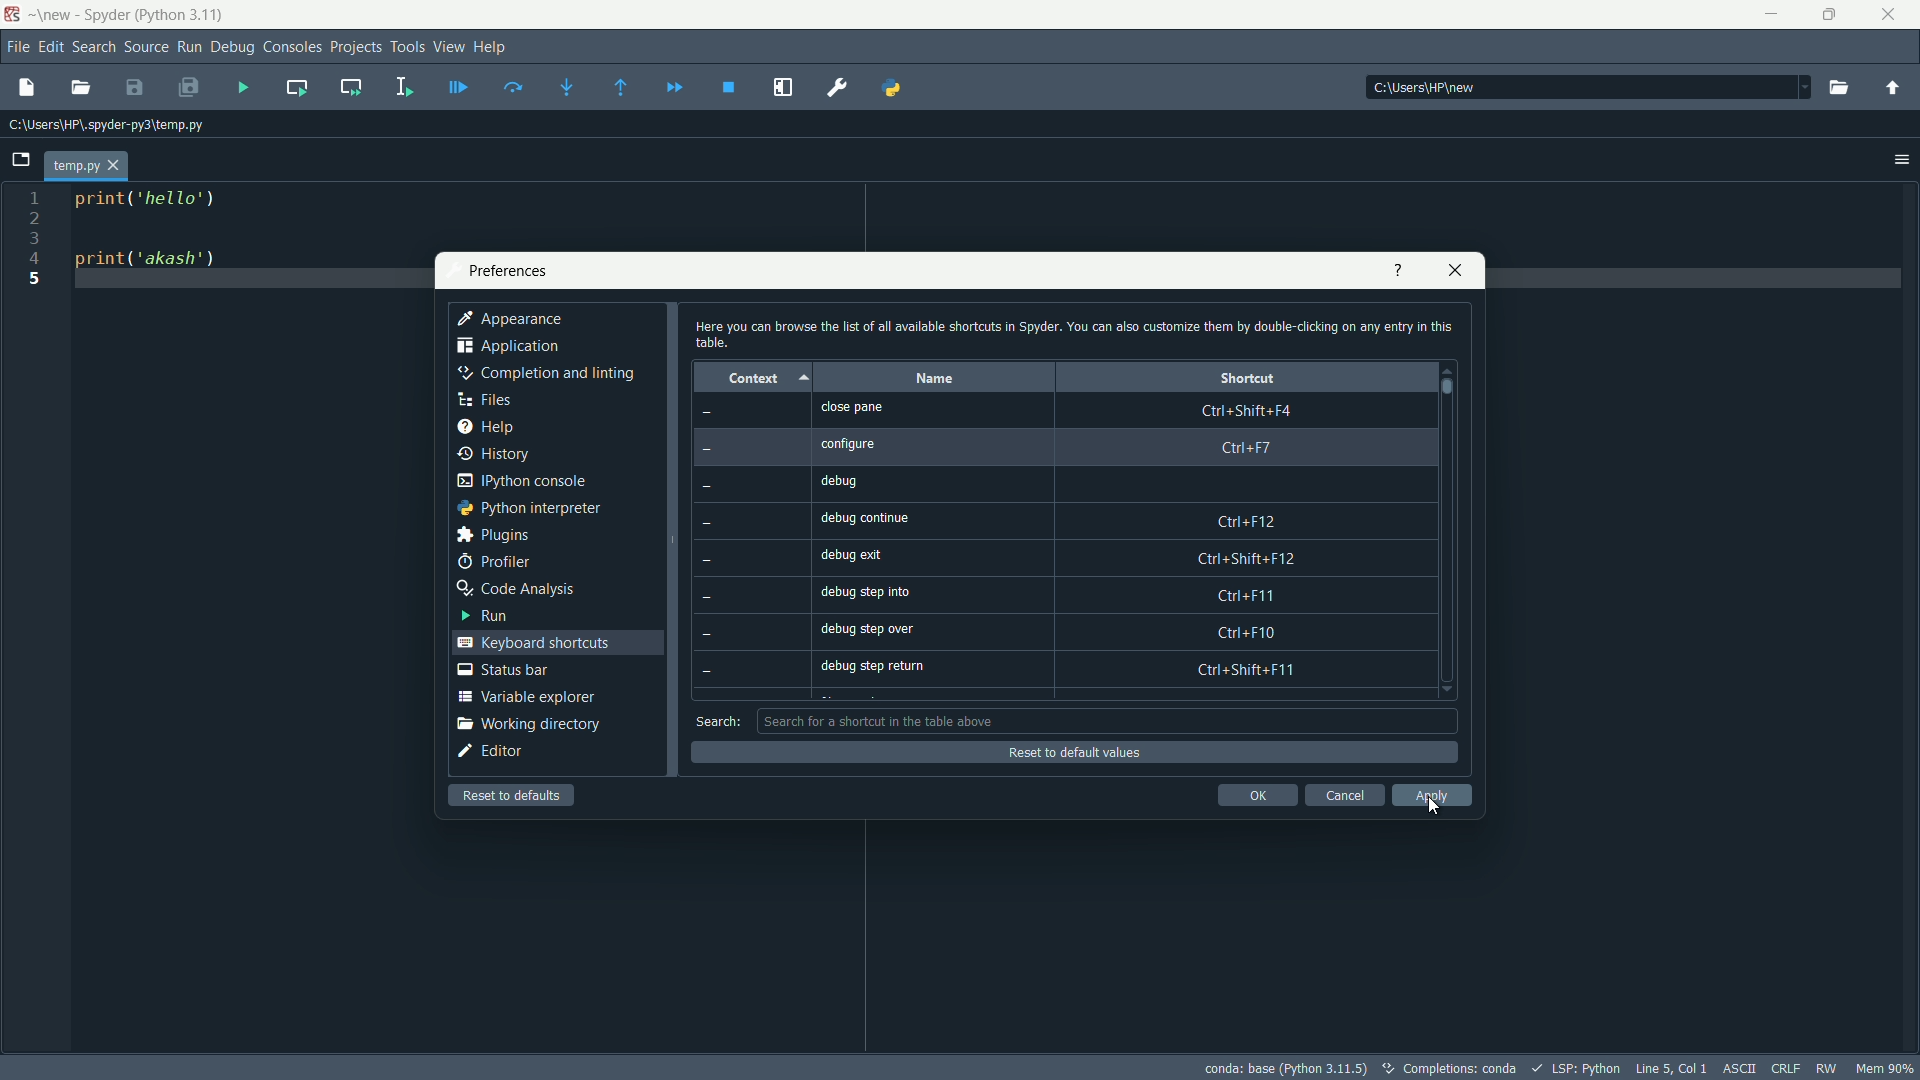 Image resolution: width=1920 pixels, height=1080 pixels. Describe the element at coordinates (13, 13) in the screenshot. I see `app icon` at that location.